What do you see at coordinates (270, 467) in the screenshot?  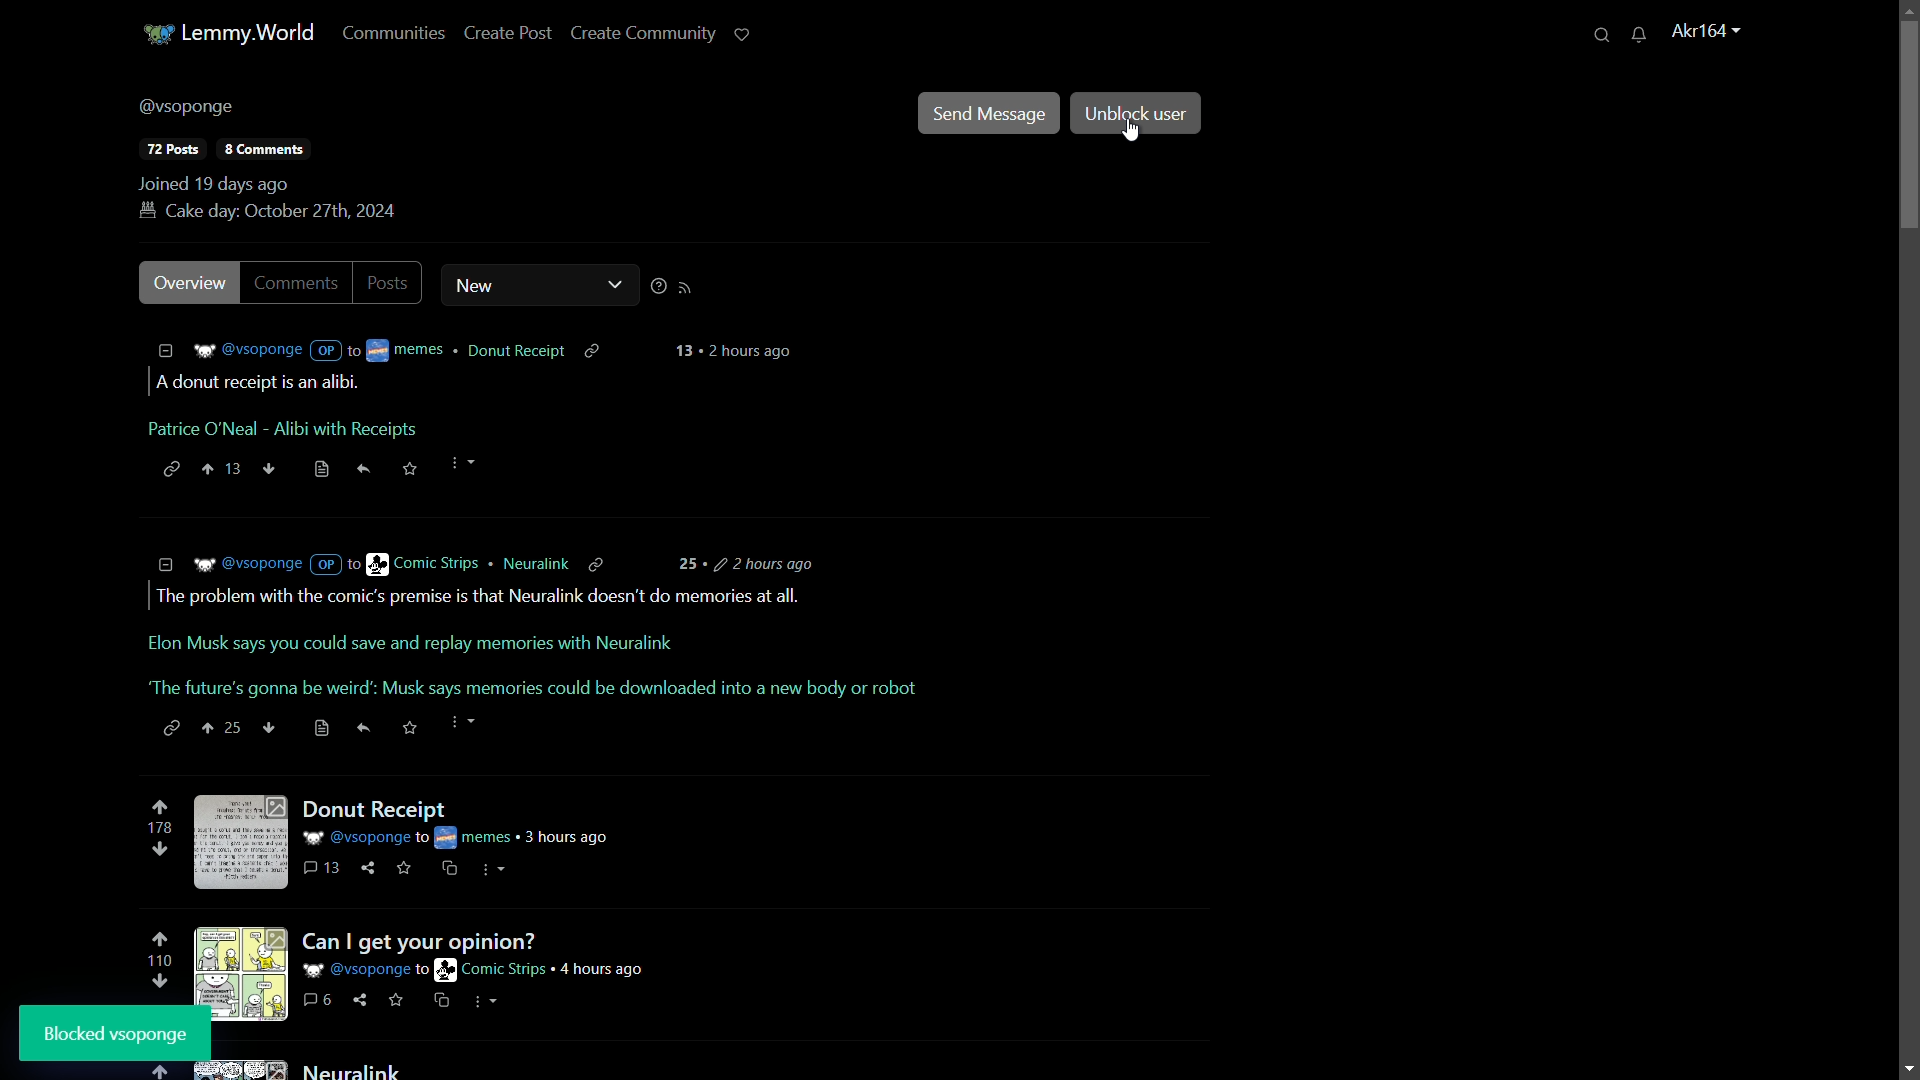 I see `down` at bounding box center [270, 467].